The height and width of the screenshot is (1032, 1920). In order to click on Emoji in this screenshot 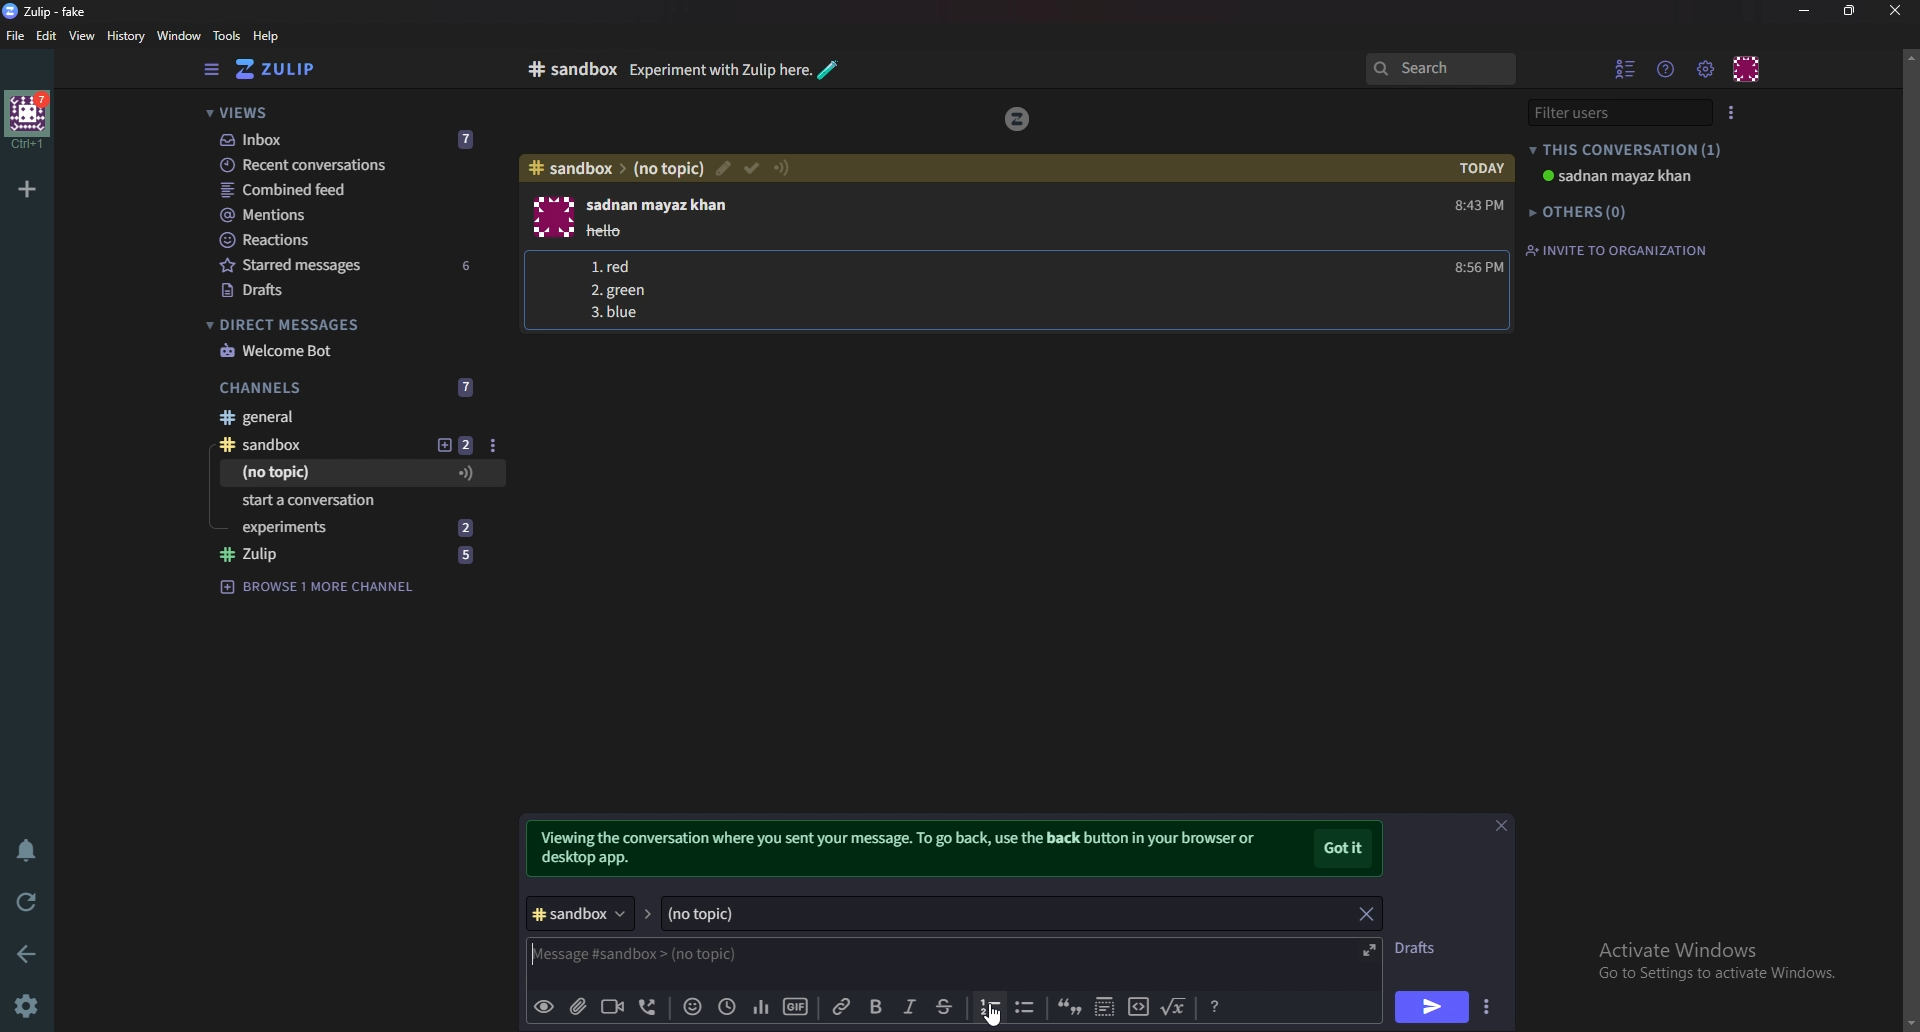, I will do `click(689, 1008)`.